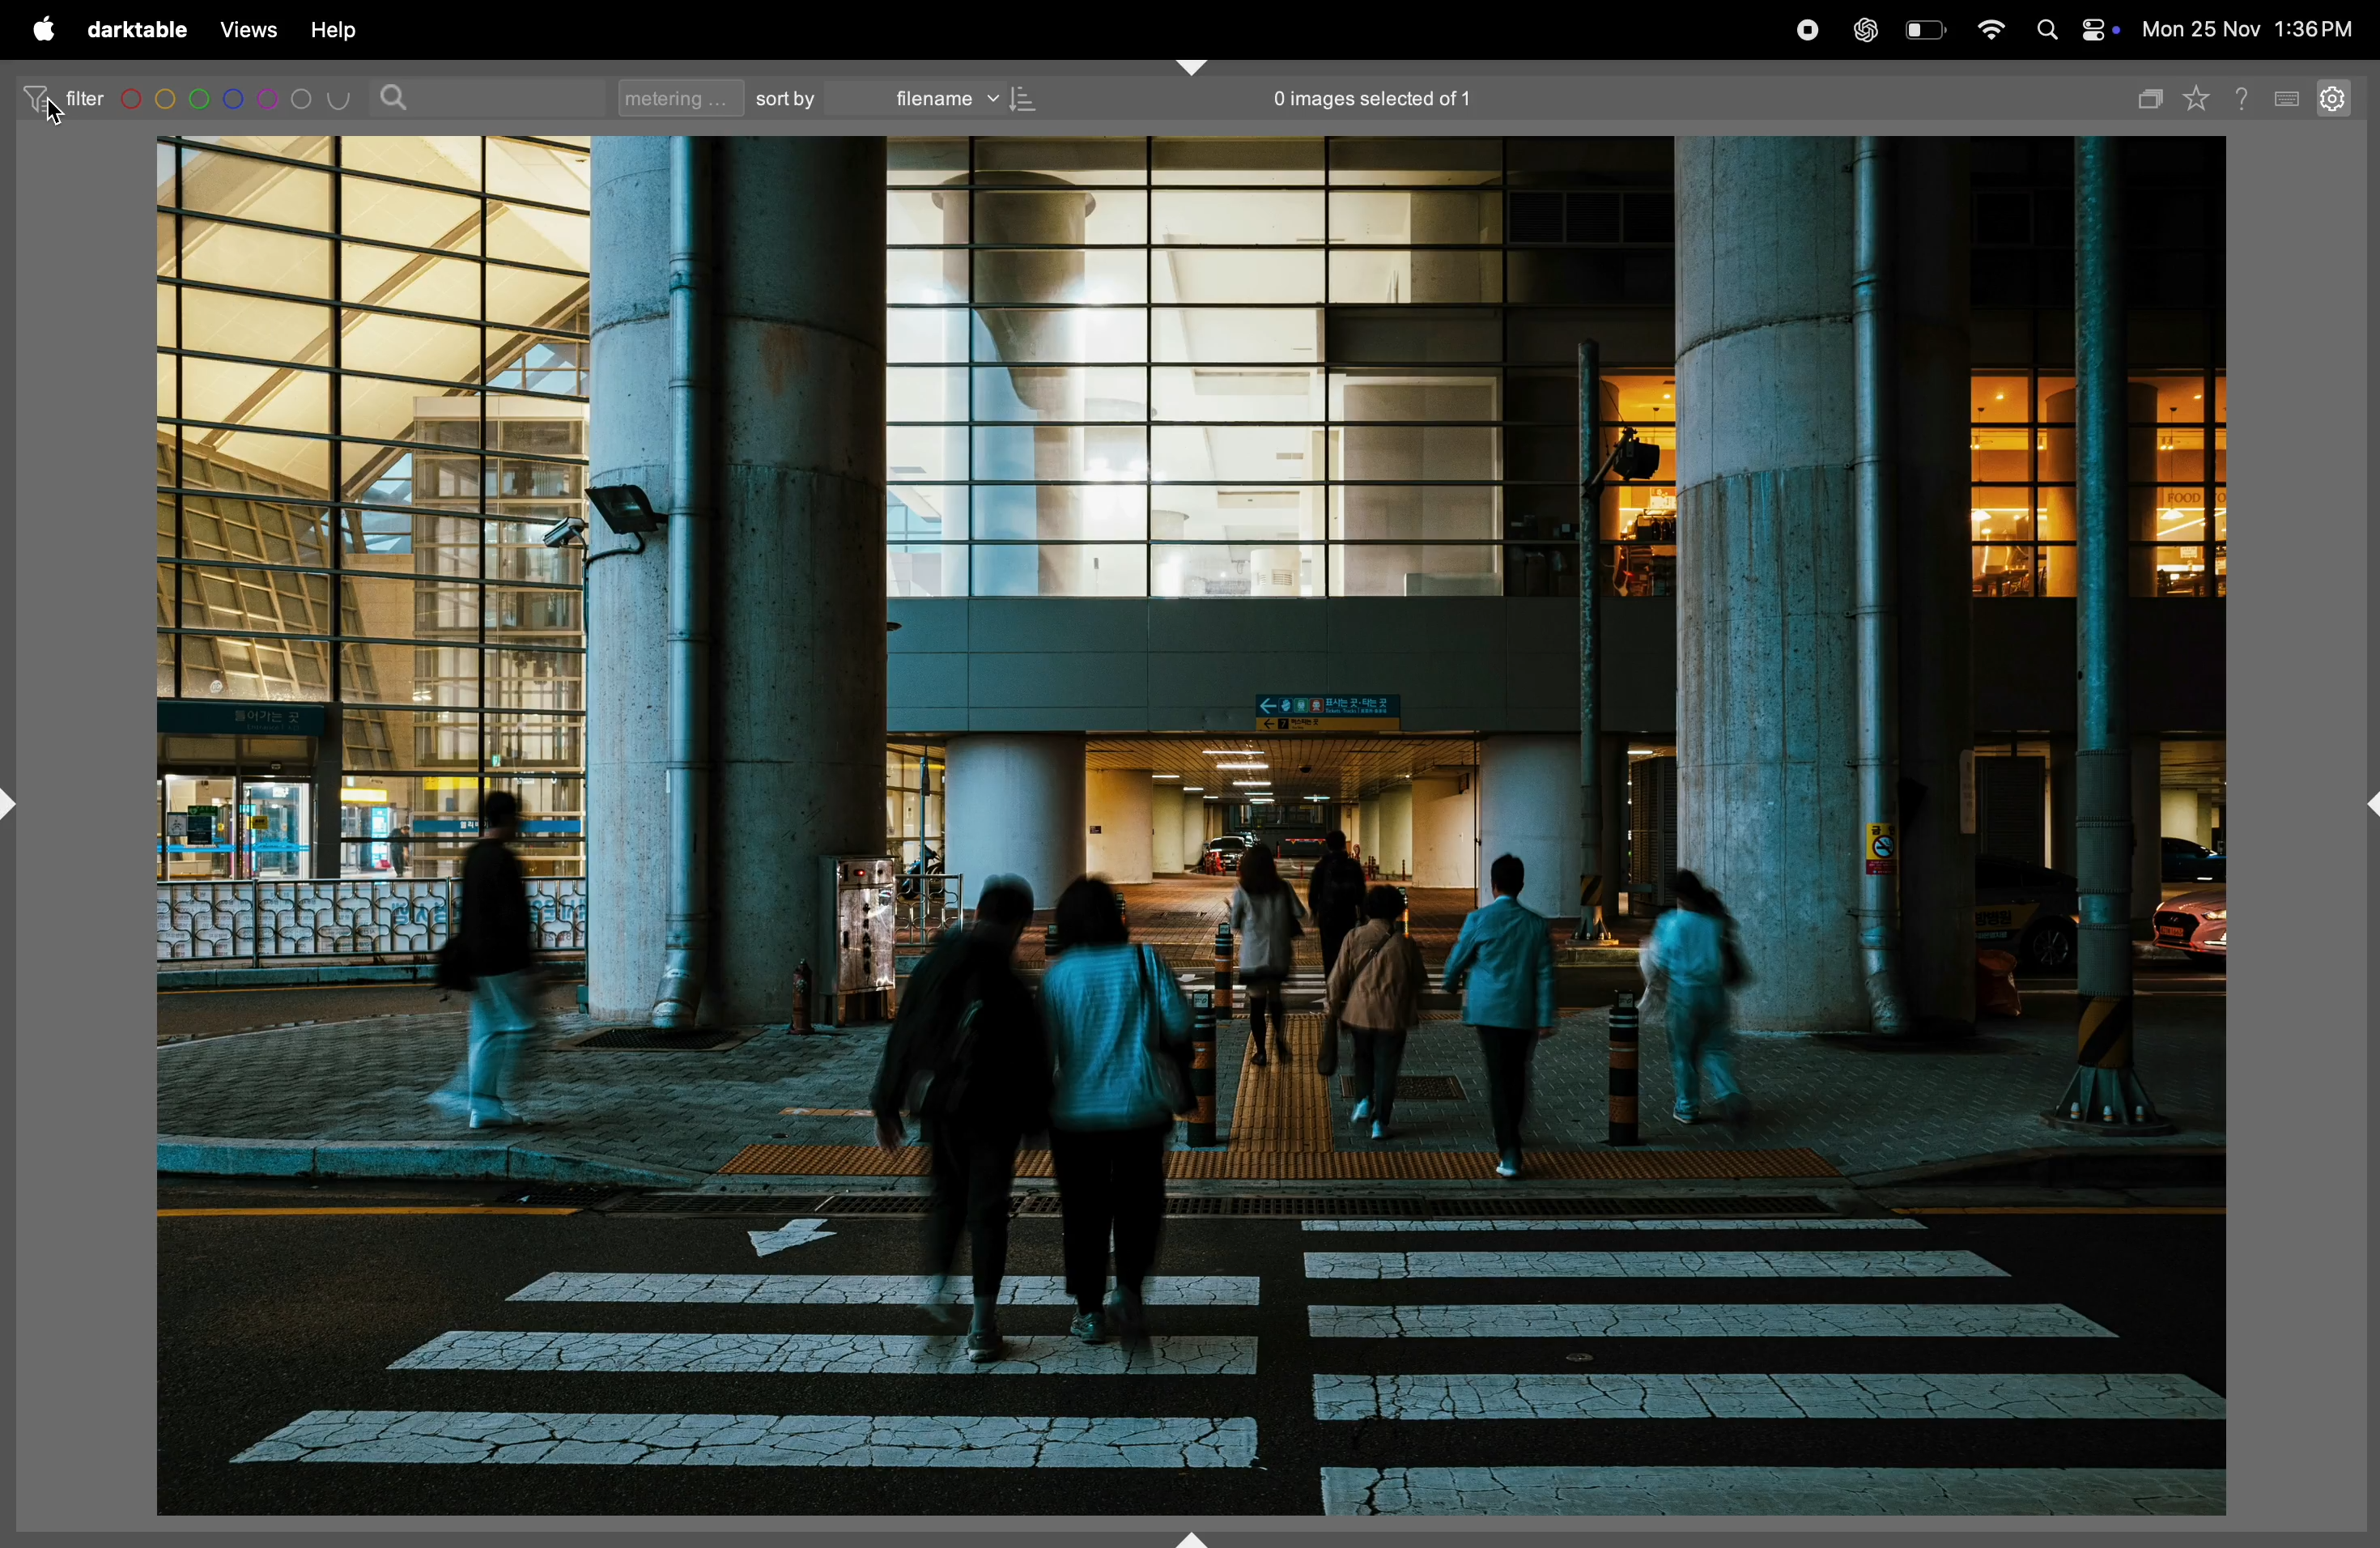 This screenshot has width=2380, height=1548. Describe the element at coordinates (2202, 100) in the screenshot. I see `favourites` at that location.